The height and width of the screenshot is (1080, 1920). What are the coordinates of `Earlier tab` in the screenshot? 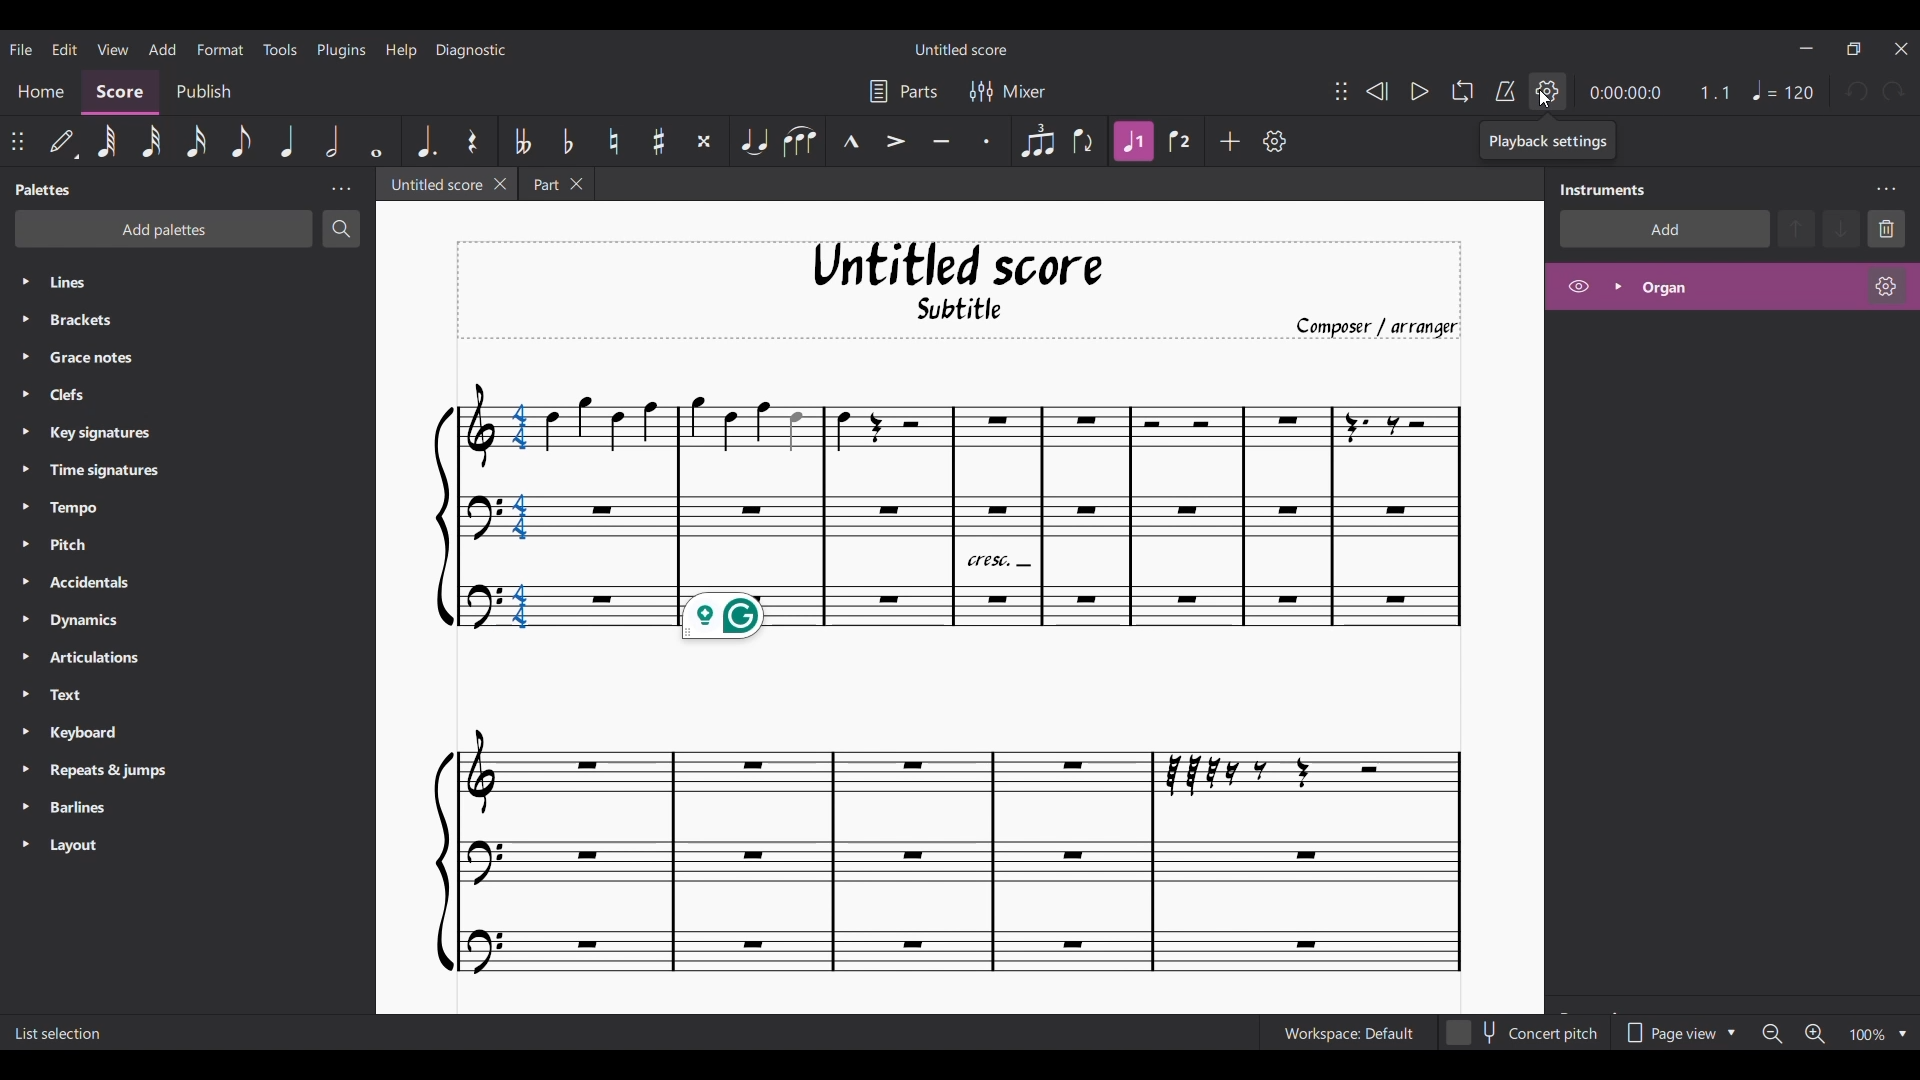 It's located at (557, 183).